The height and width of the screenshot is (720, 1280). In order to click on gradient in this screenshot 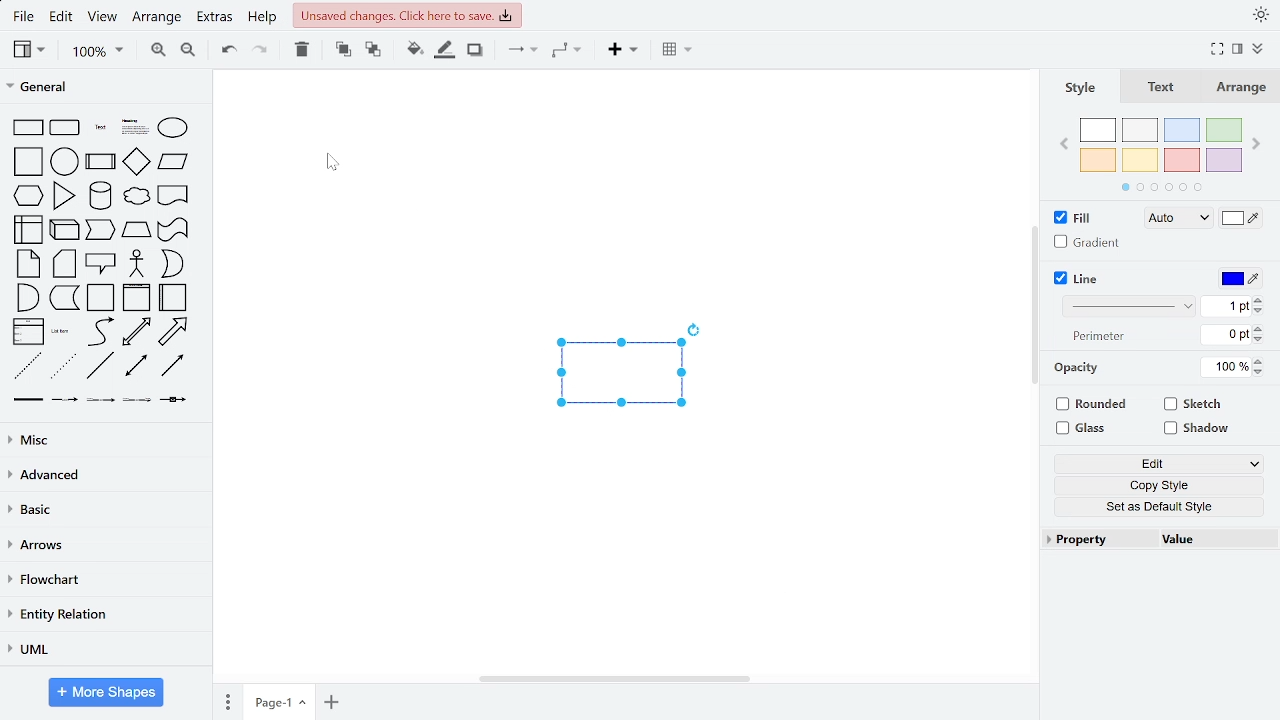, I will do `click(1083, 243)`.